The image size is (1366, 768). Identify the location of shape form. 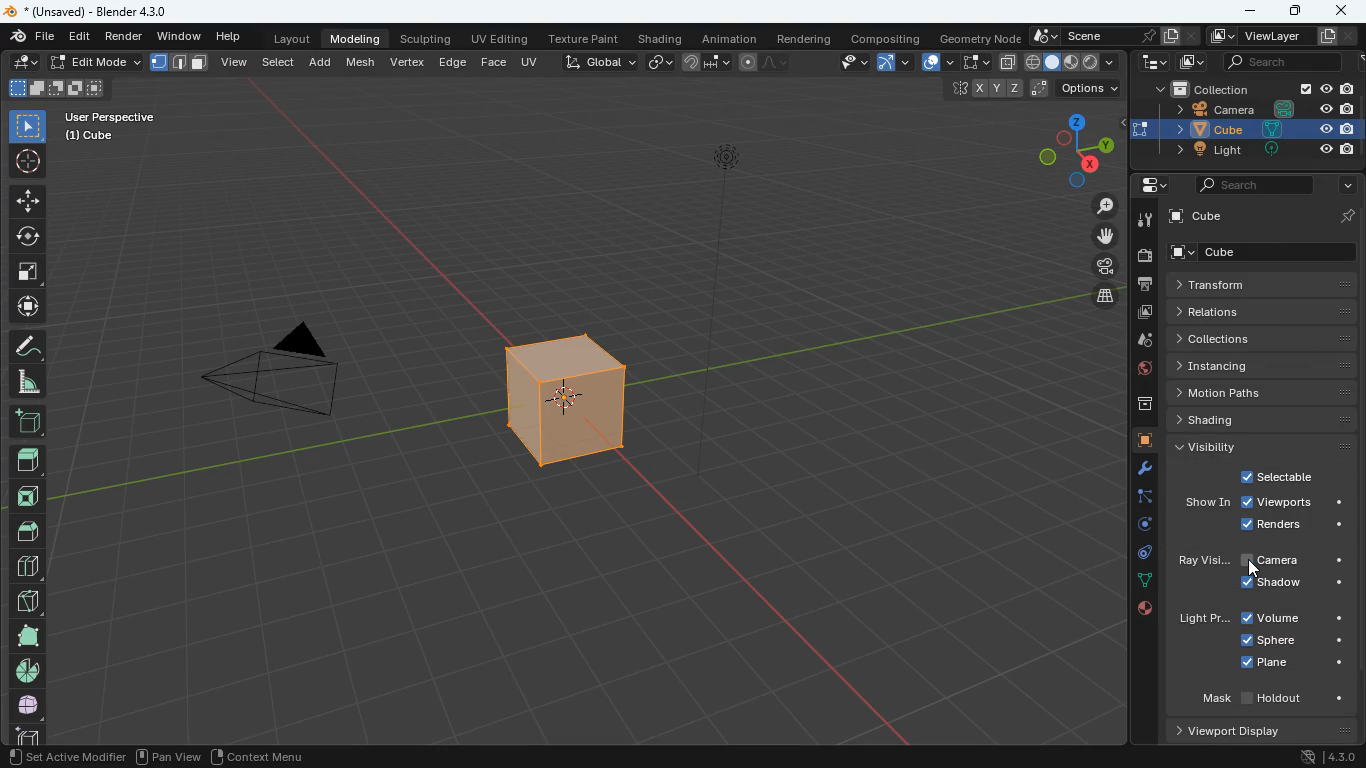
(55, 89).